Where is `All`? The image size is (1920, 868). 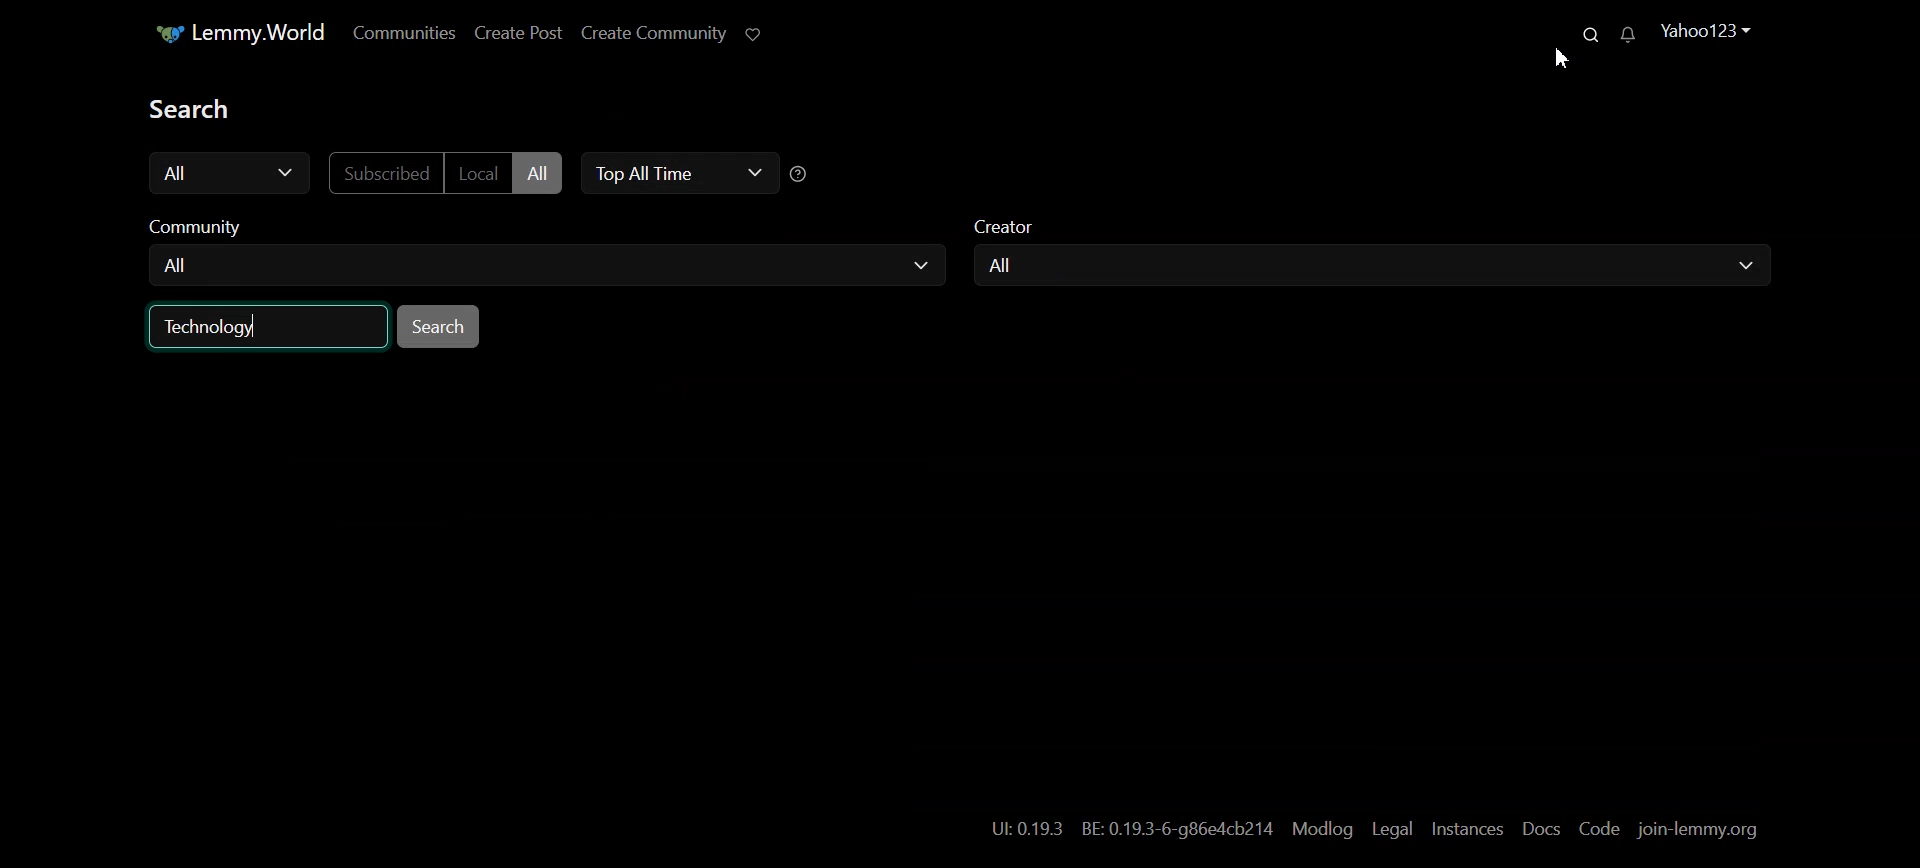
All is located at coordinates (1374, 266).